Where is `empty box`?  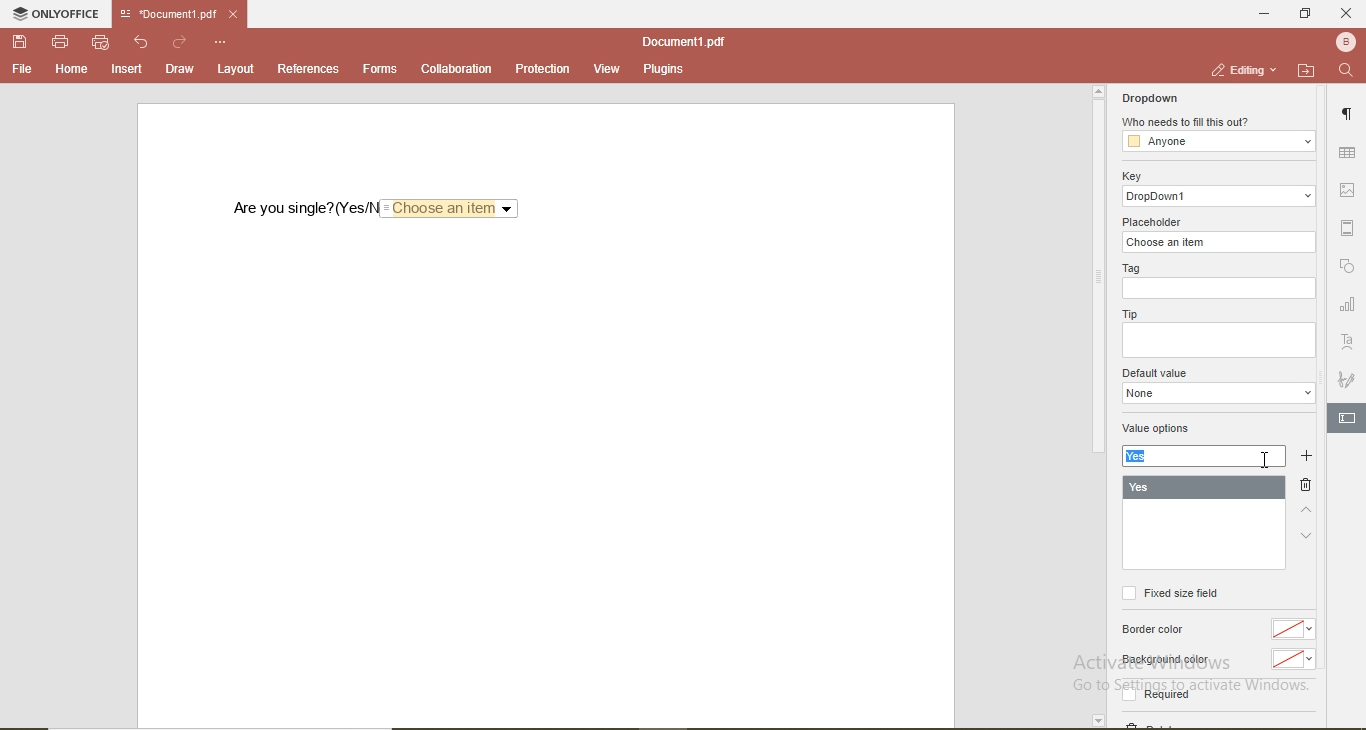 empty box is located at coordinates (1218, 290).